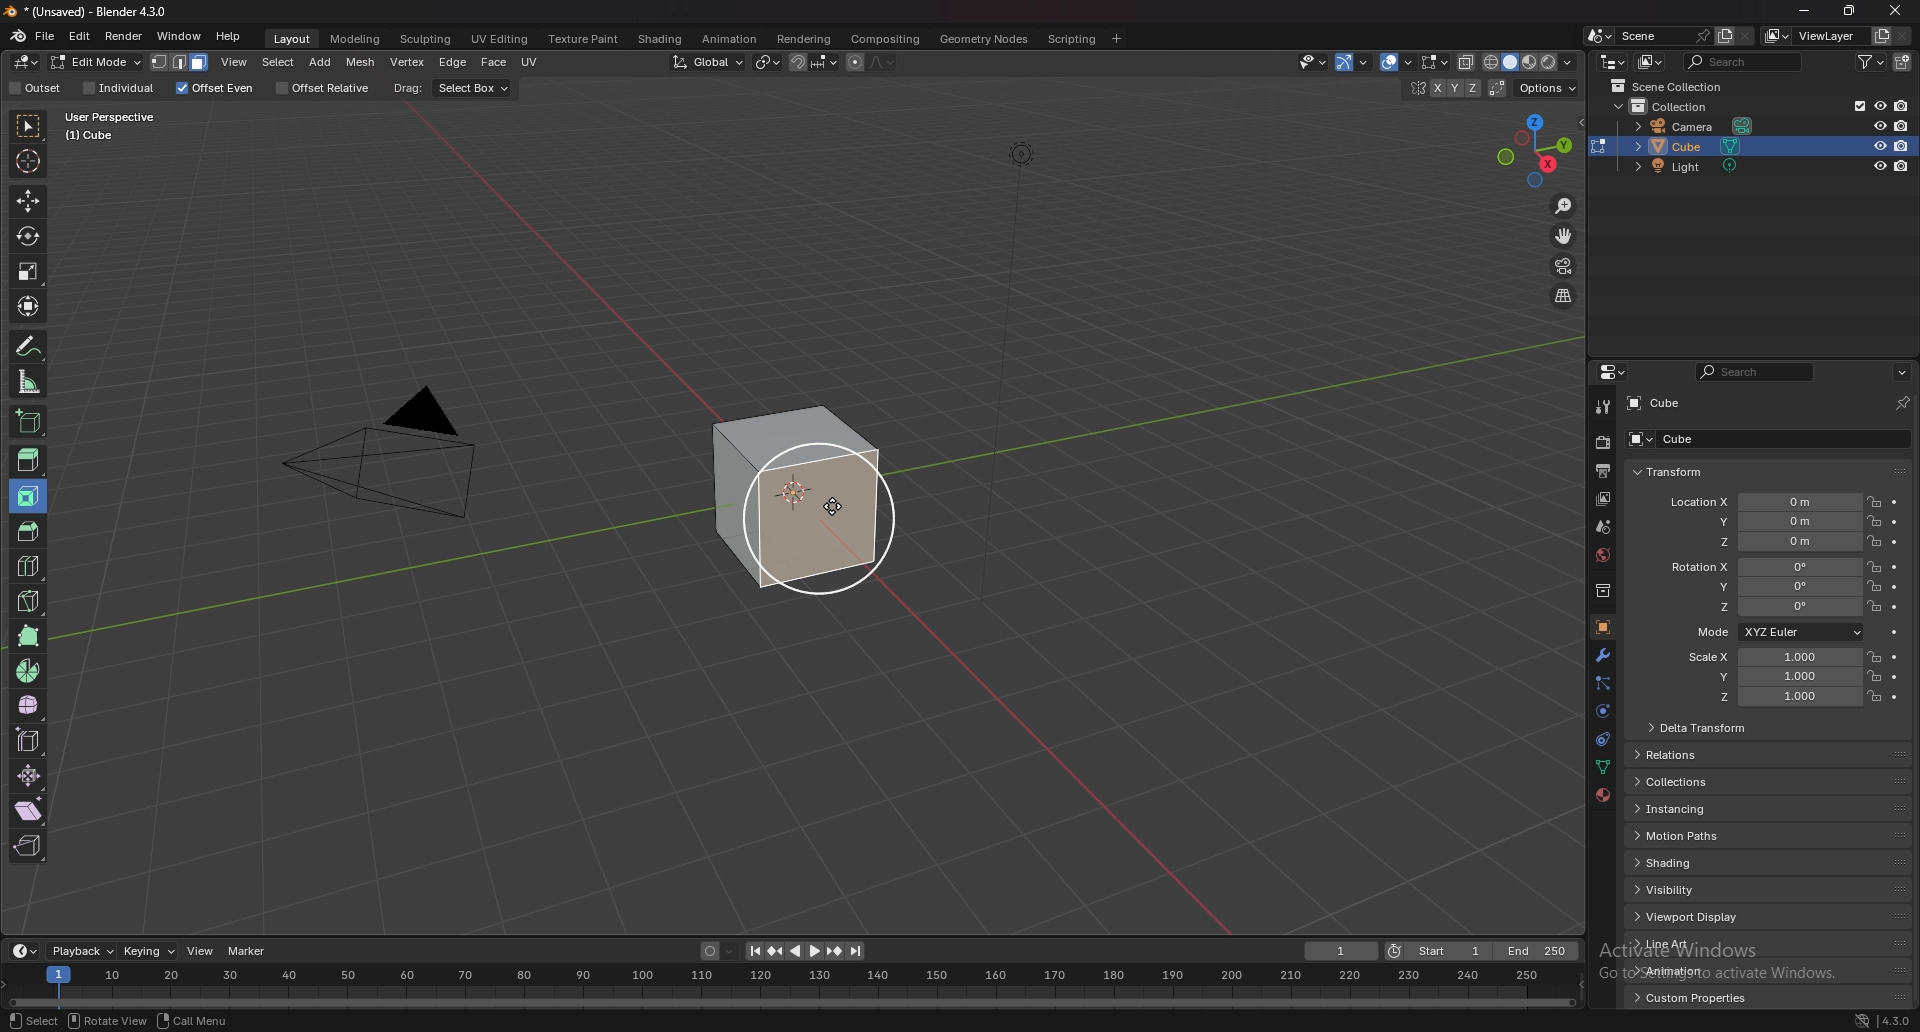  What do you see at coordinates (1601, 591) in the screenshot?
I see `collection` at bounding box center [1601, 591].